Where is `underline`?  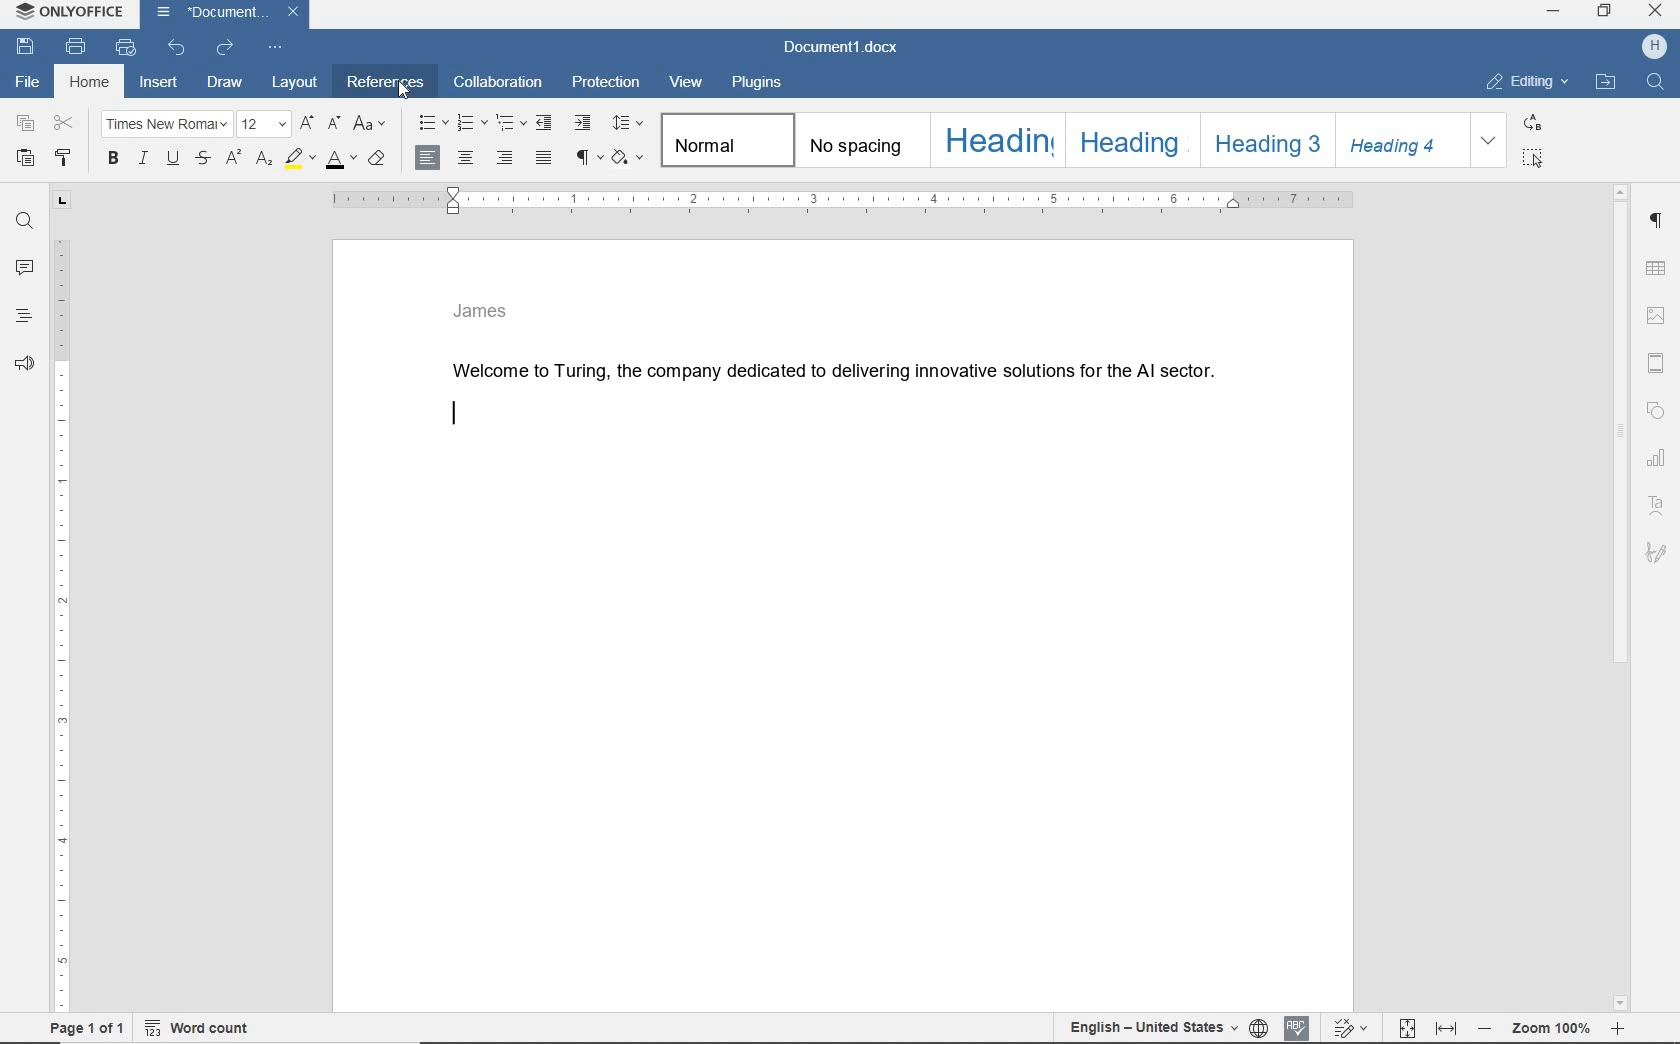 underline is located at coordinates (175, 158).